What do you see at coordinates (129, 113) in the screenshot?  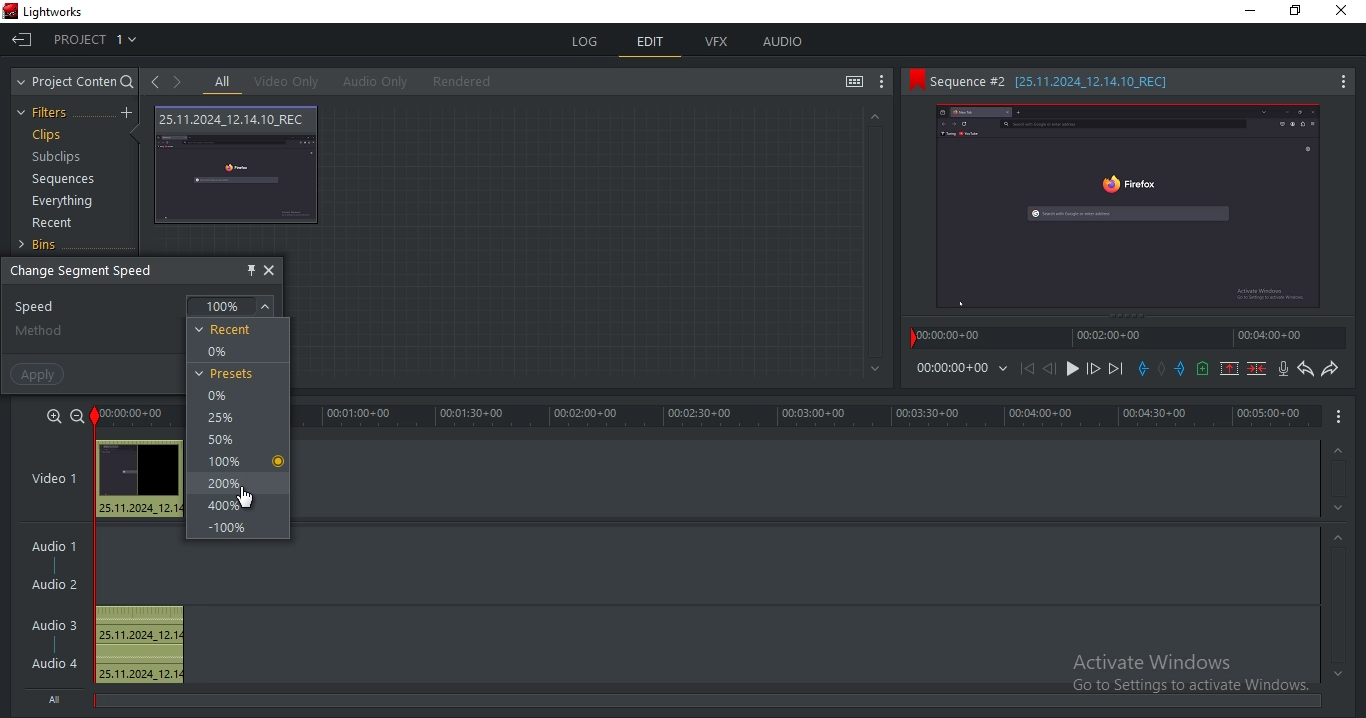 I see `add` at bounding box center [129, 113].